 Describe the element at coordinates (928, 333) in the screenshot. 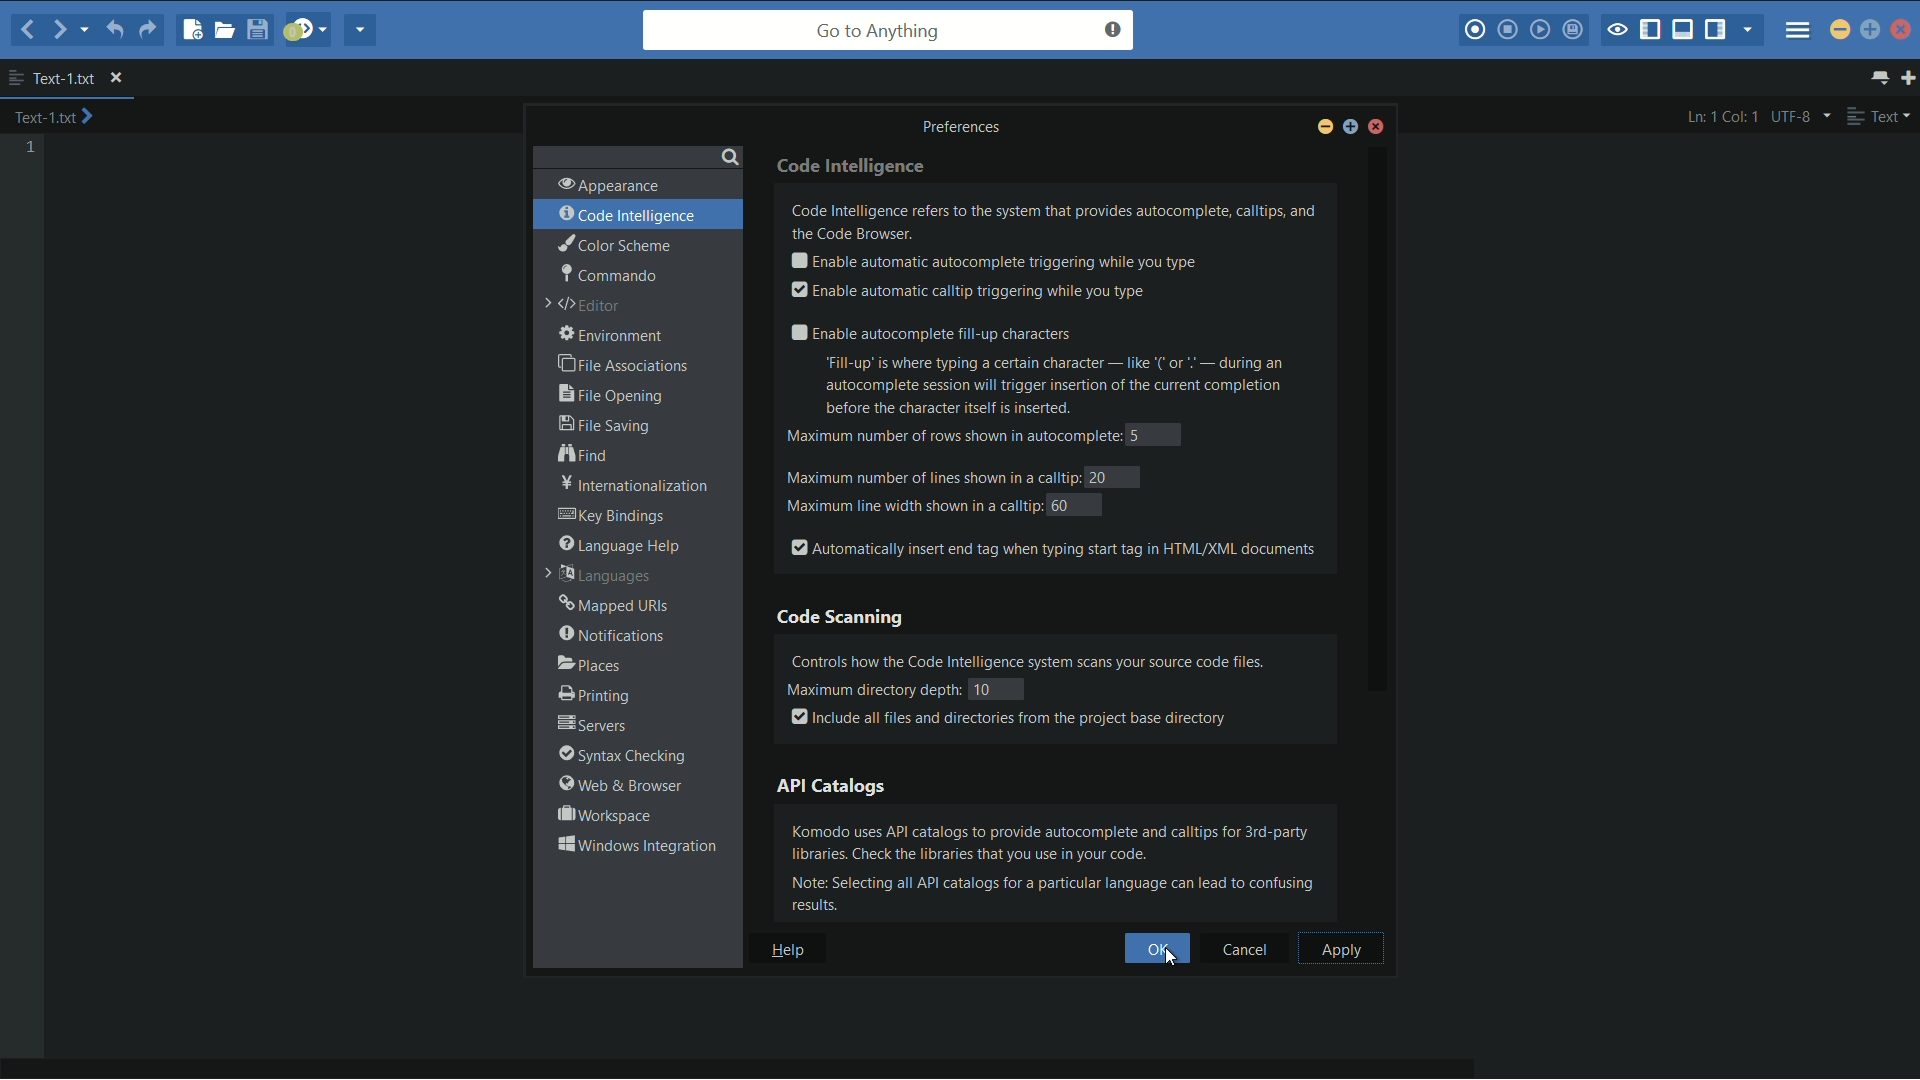

I see `enable autocomplete fill up character` at that location.